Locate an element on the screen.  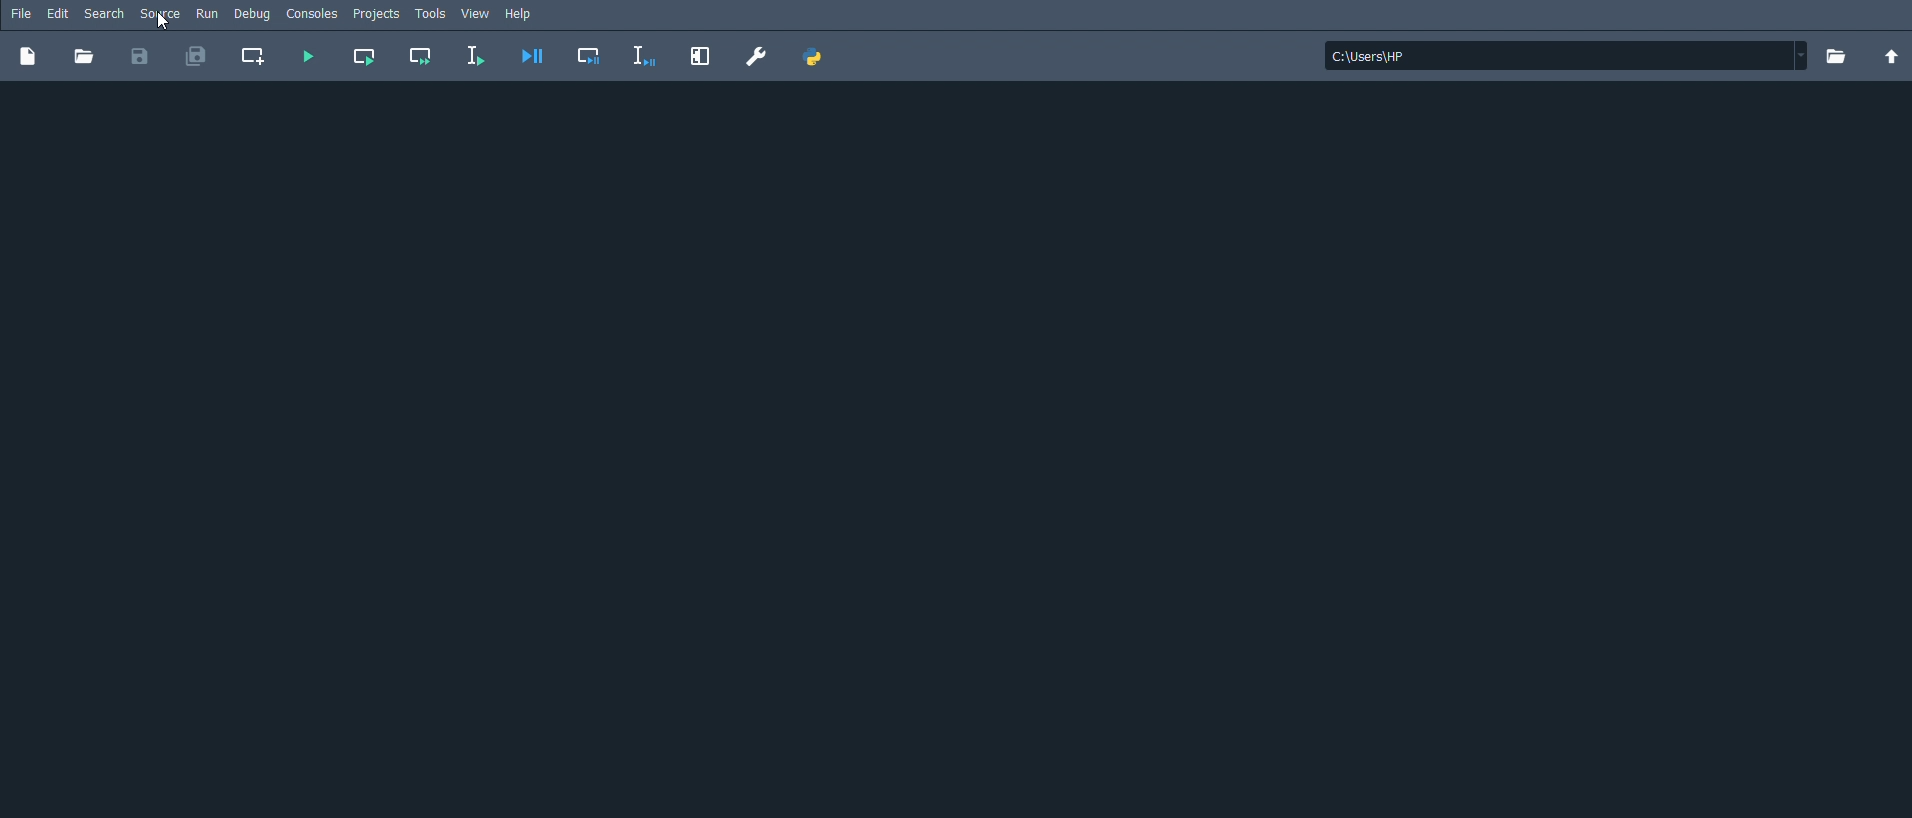
Preferences is located at coordinates (759, 57).